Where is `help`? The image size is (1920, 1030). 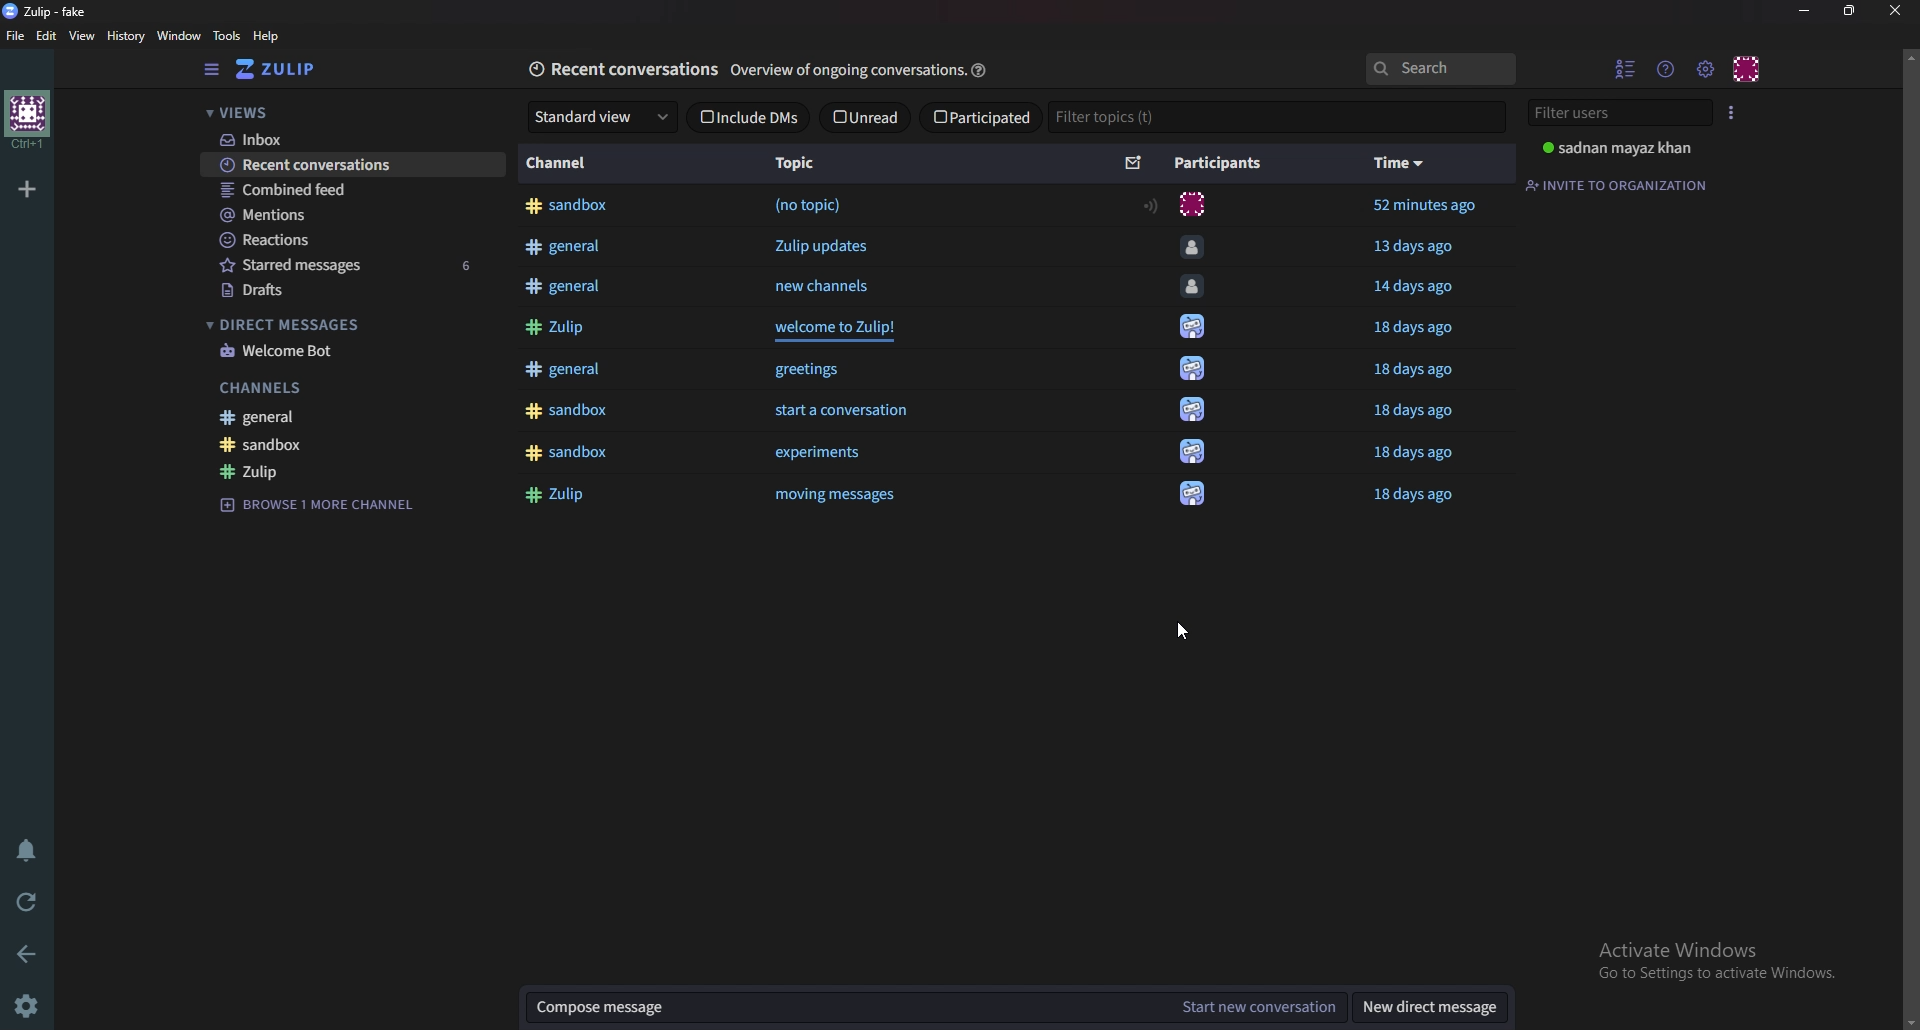 help is located at coordinates (982, 68).